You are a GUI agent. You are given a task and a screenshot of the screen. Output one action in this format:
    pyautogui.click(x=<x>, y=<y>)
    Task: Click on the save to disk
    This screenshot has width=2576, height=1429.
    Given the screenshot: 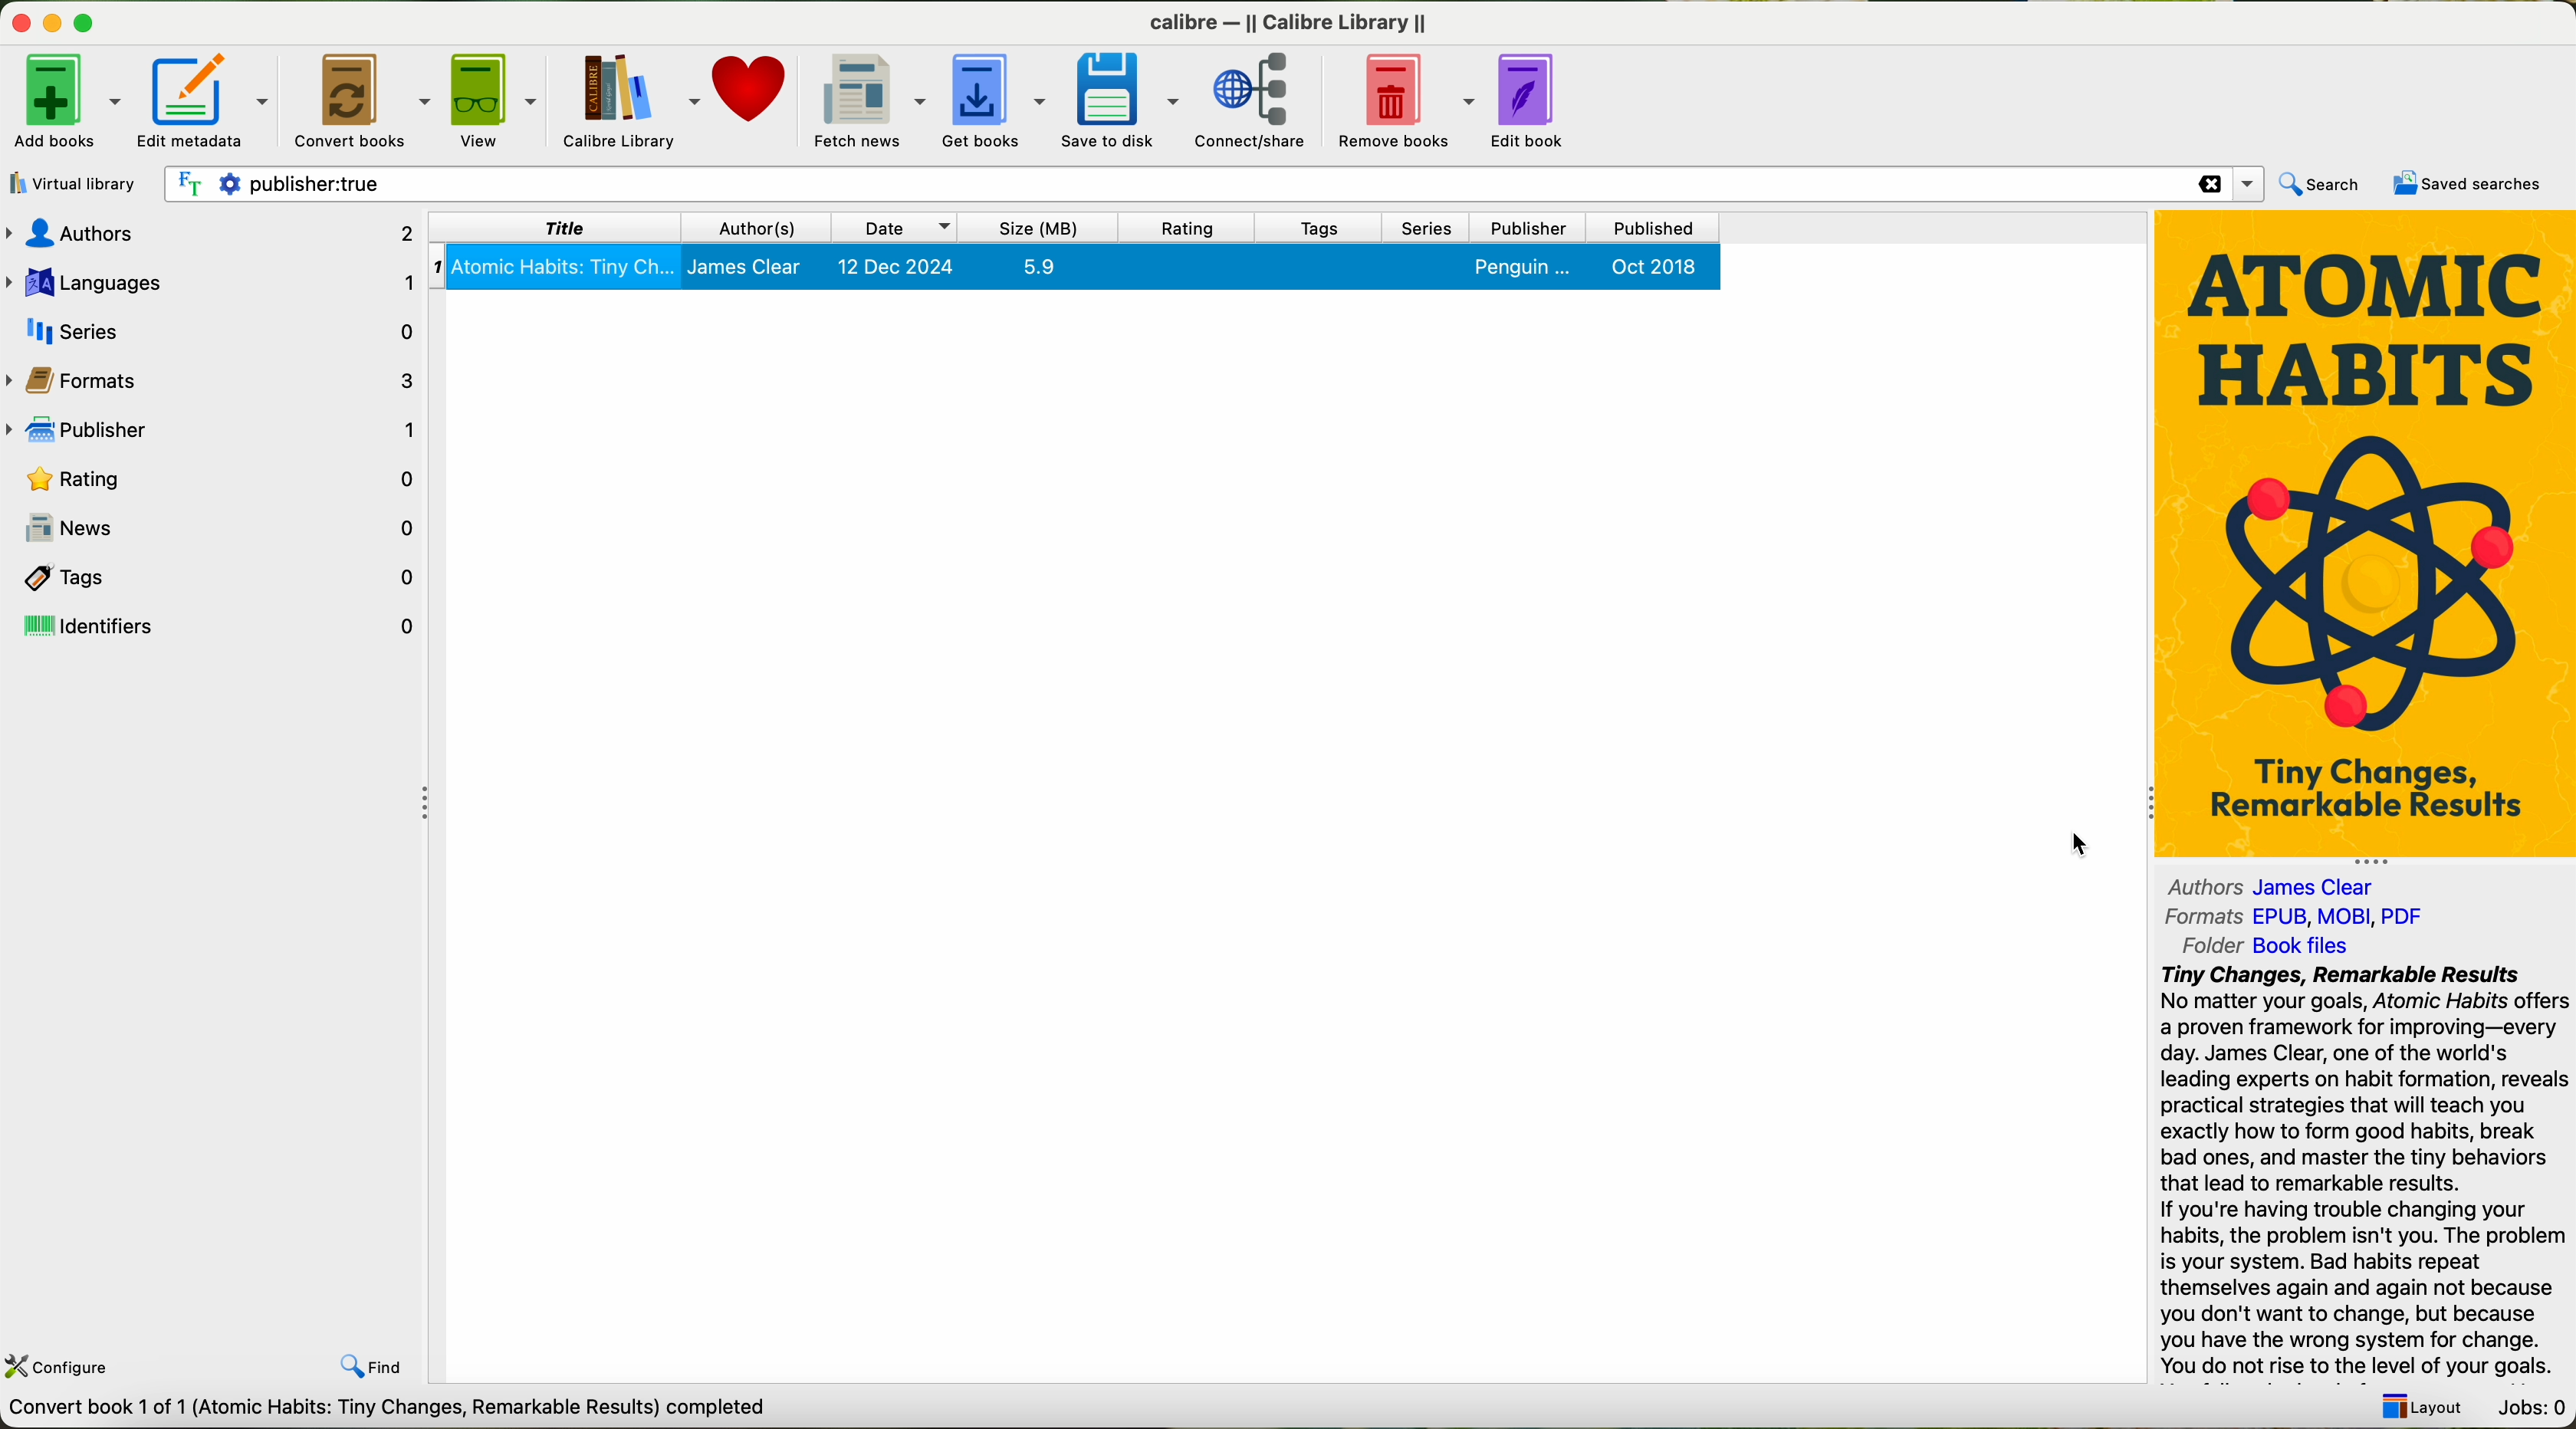 What is the action you would take?
    pyautogui.click(x=1116, y=100)
    